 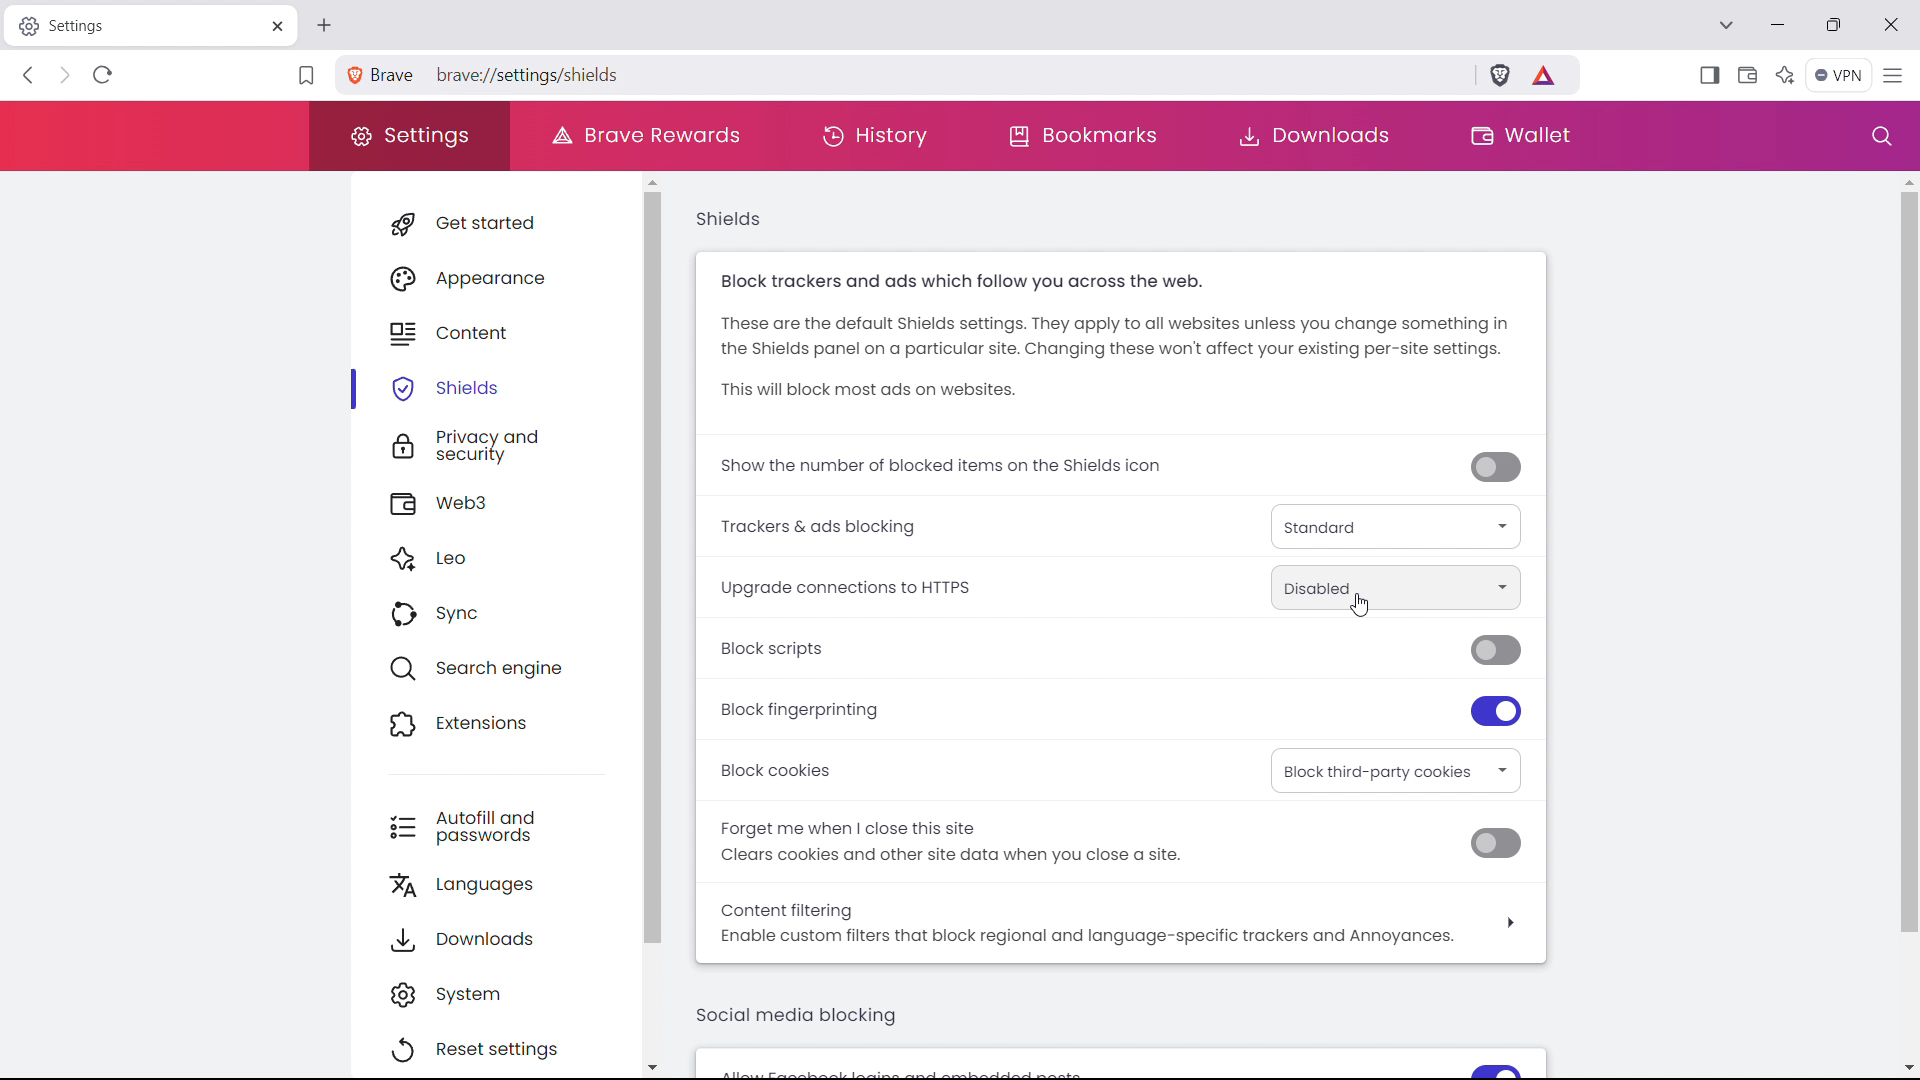 What do you see at coordinates (102, 75) in the screenshot?
I see `refrsh this page` at bounding box center [102, 75].